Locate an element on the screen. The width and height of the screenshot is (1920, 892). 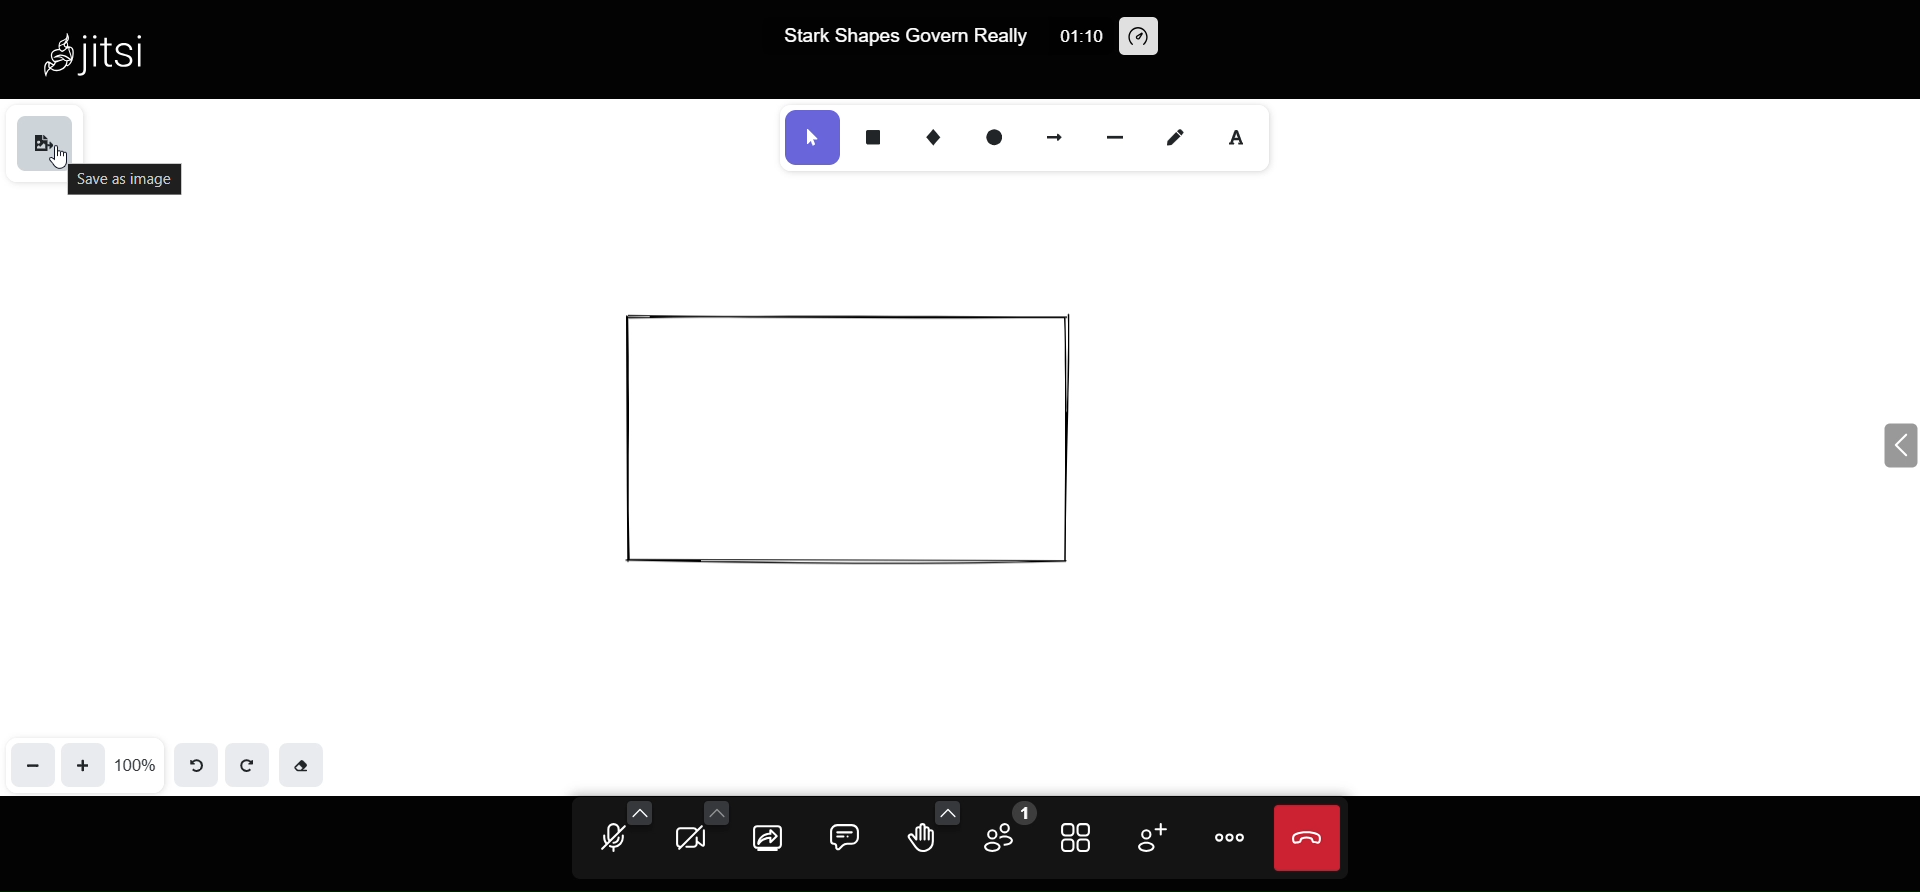
microphone is located at coordinates (617, 840).